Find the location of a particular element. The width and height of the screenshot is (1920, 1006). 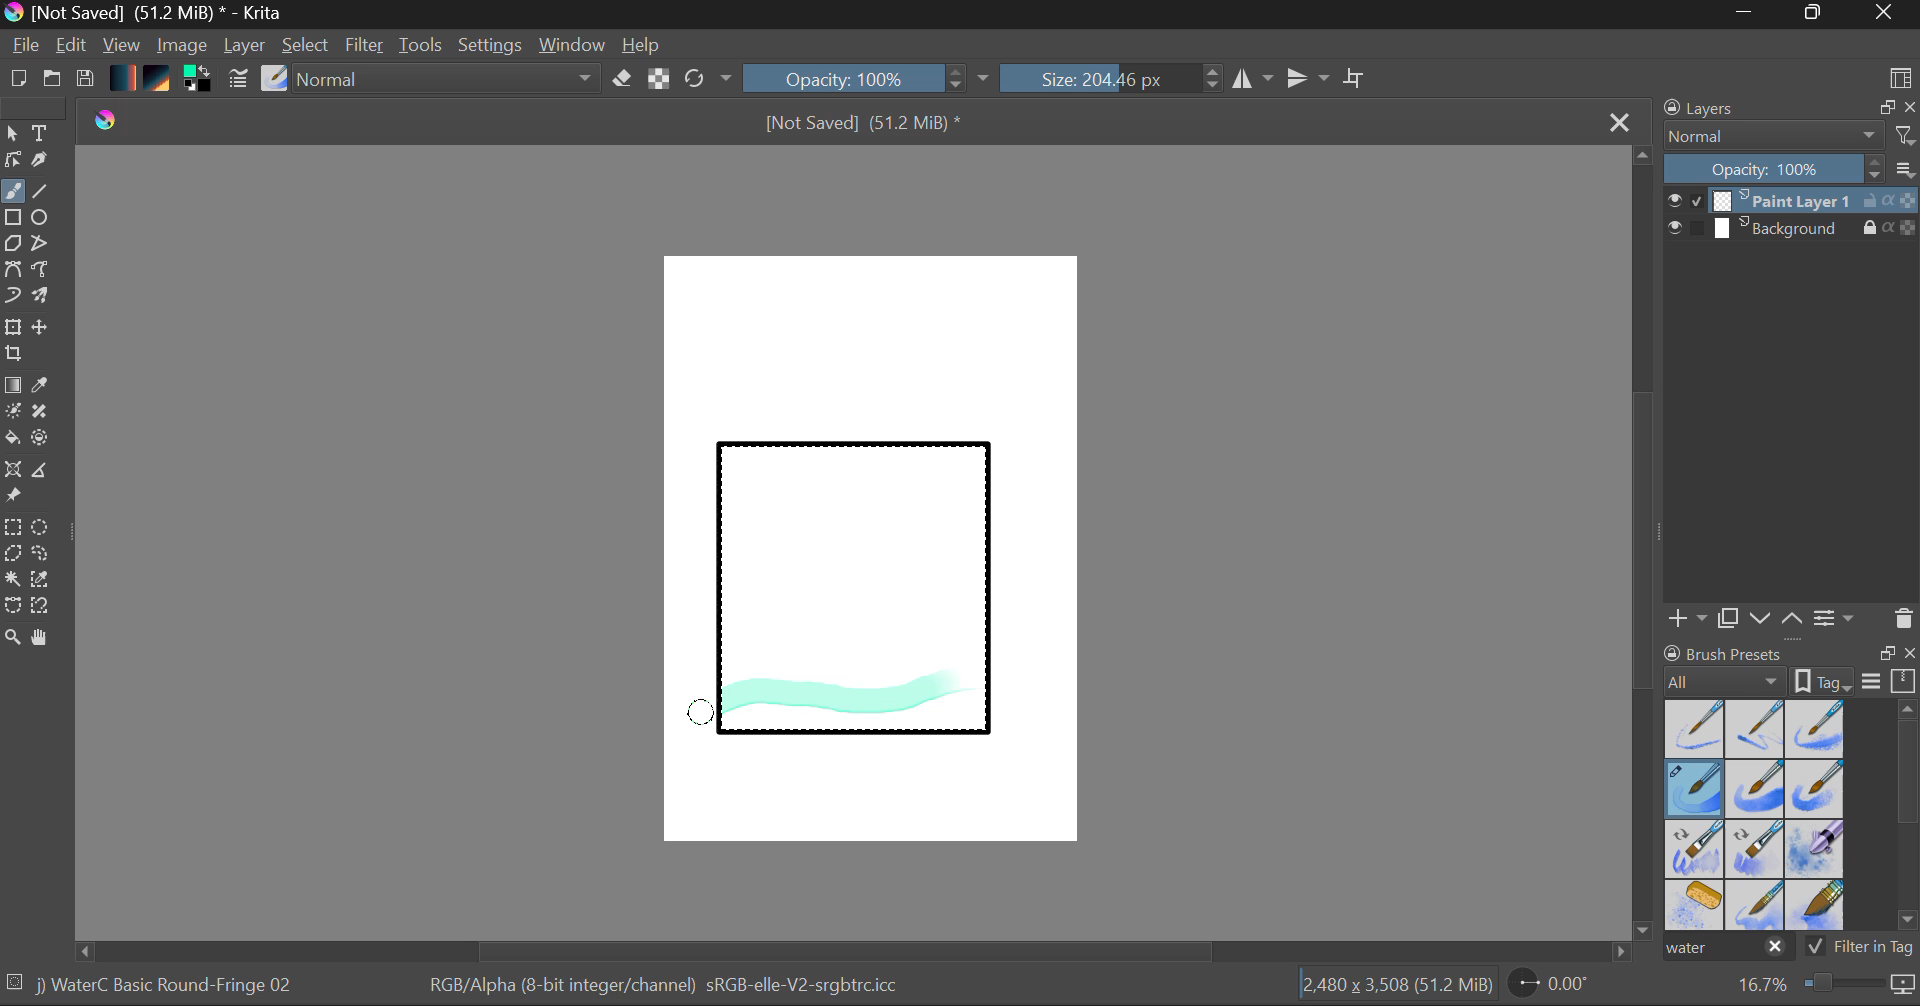

Colorize Mask Tool is located at coordinates (14, 413).